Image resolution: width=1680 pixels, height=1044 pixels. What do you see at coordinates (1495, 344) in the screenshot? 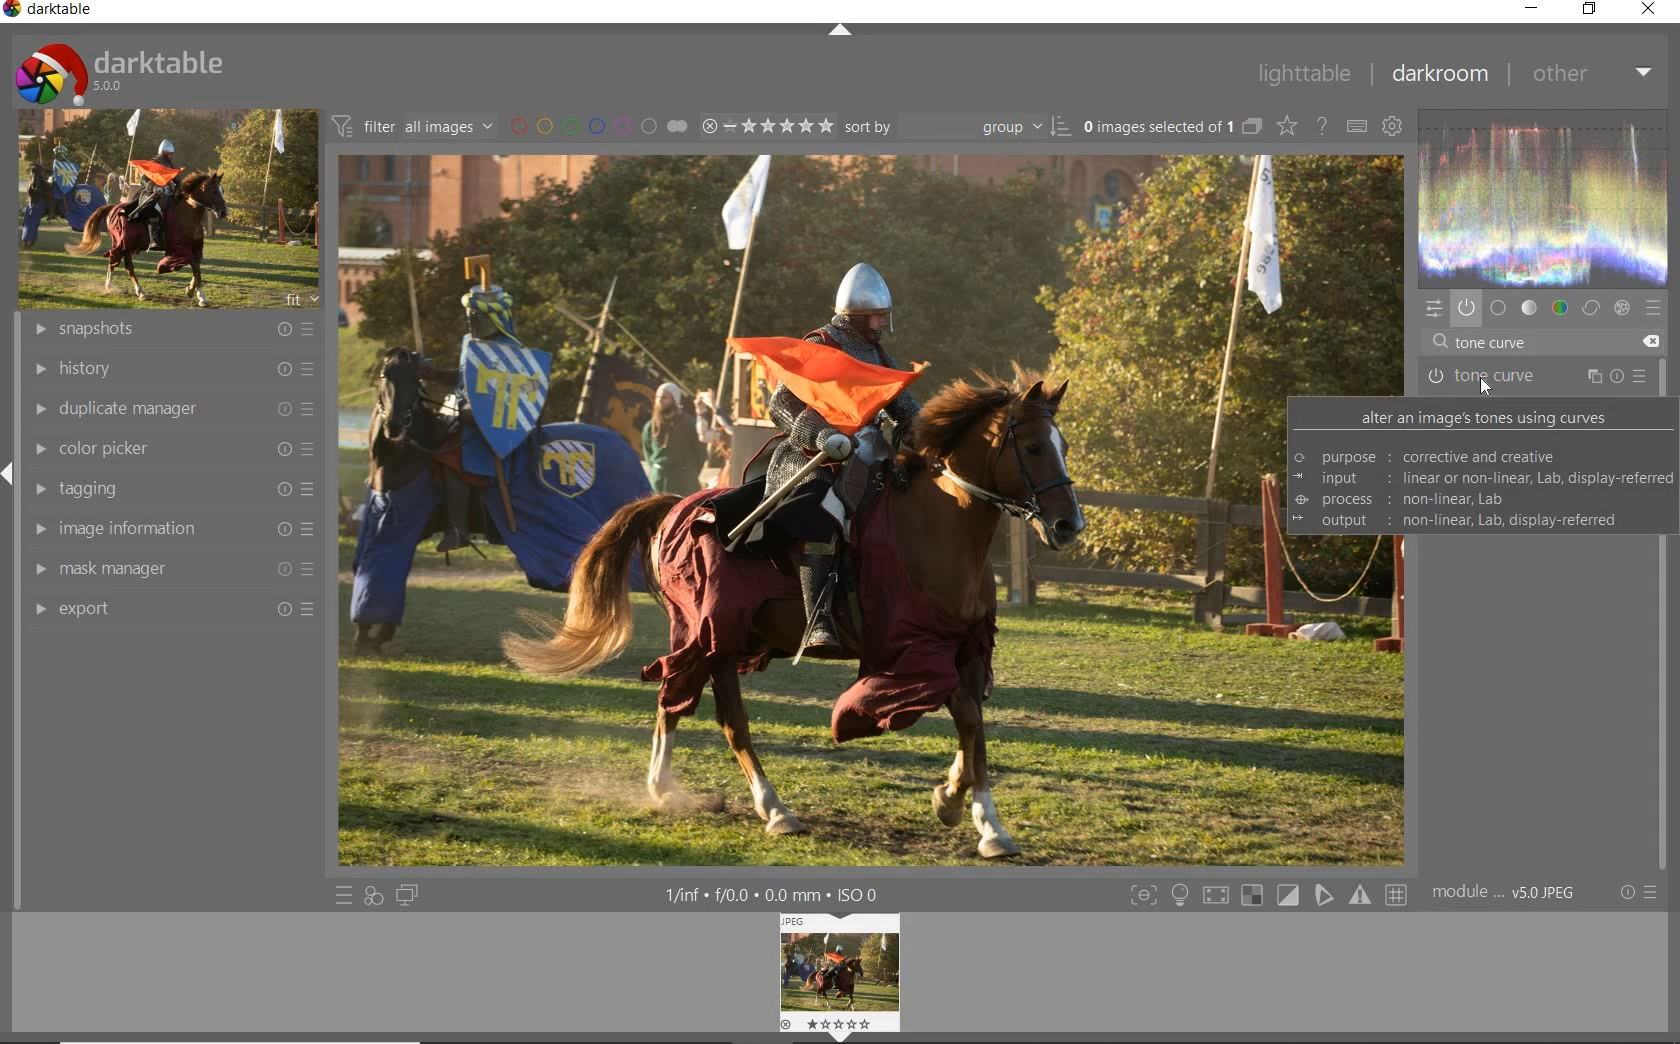
I see `input value` at bounding box center [1495, 344].